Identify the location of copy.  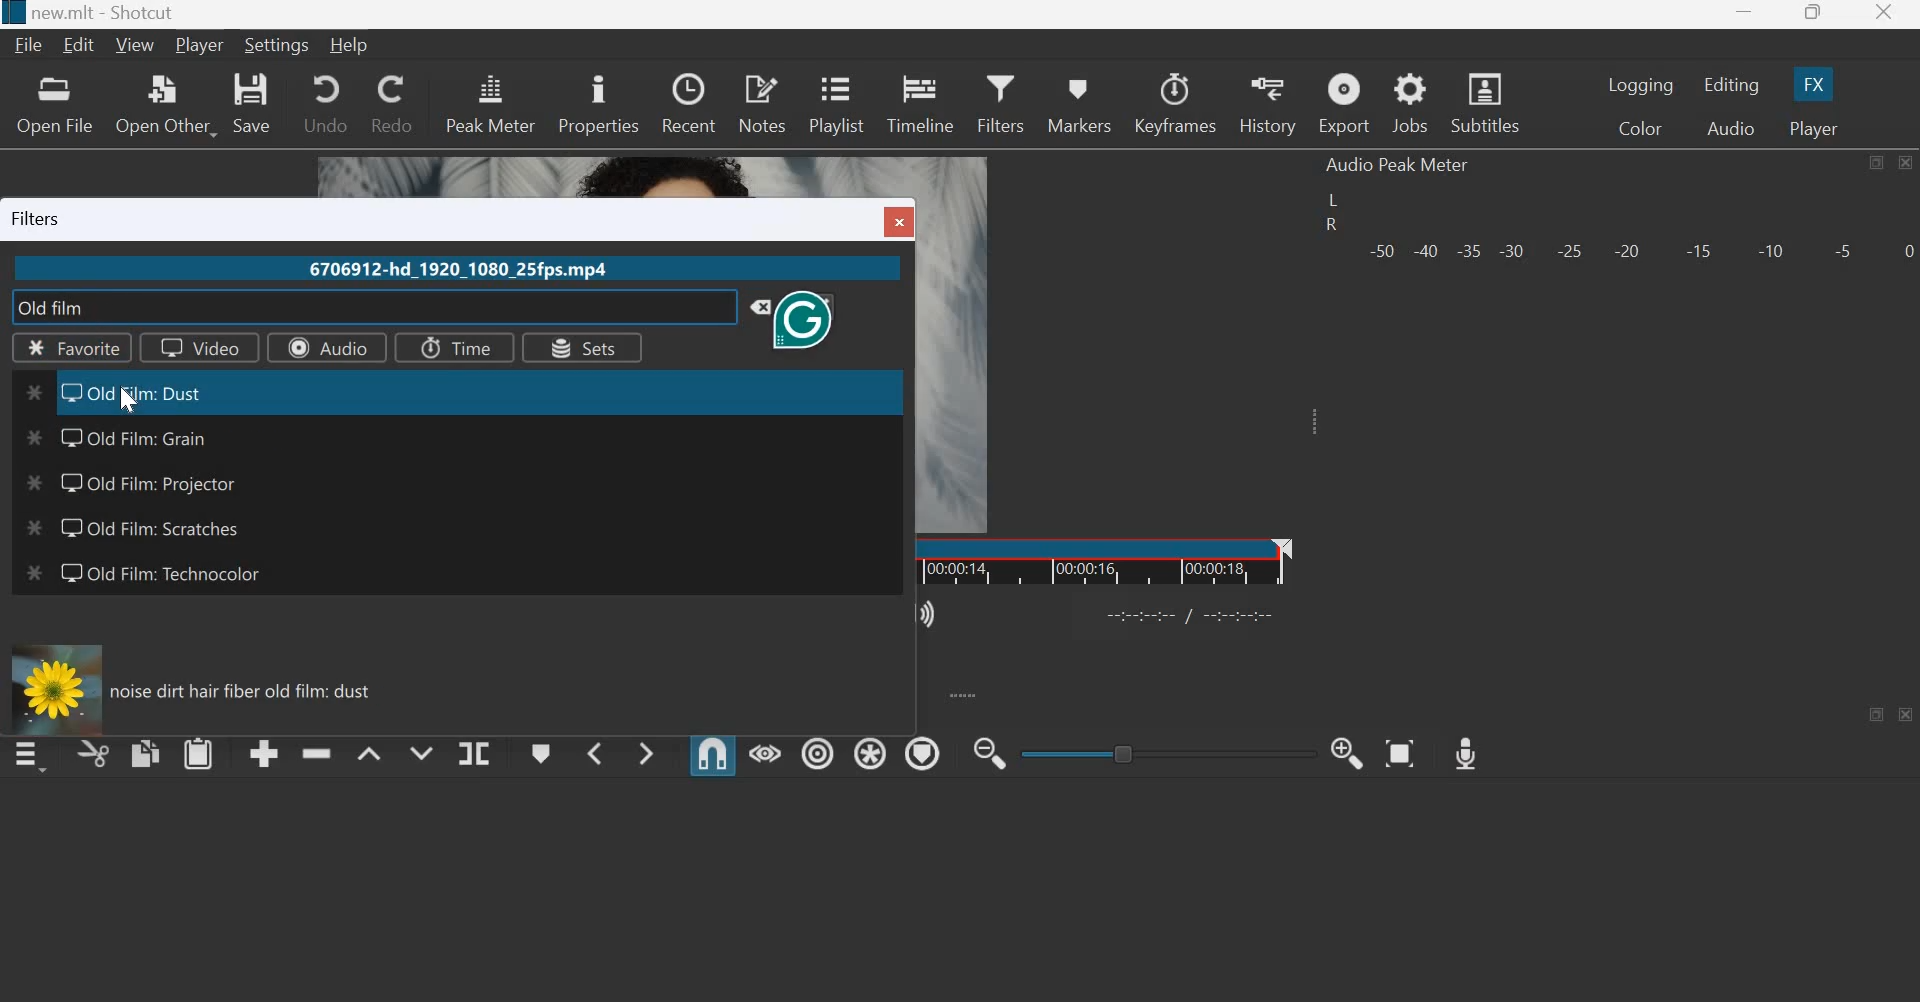
(146, 752).